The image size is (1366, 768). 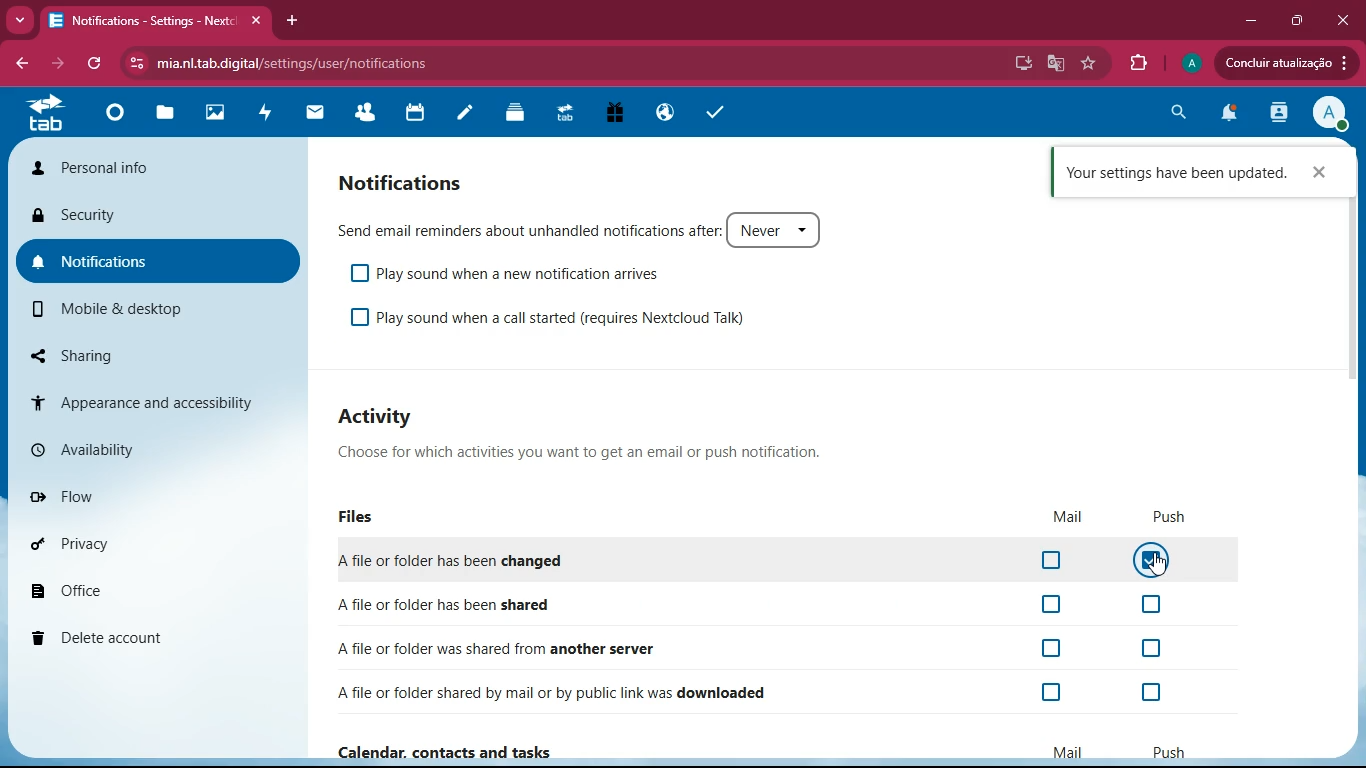 What do you see at coordinates (1151, 648) in the screenshot?
I see `off` at bounding box center [1151, 648].